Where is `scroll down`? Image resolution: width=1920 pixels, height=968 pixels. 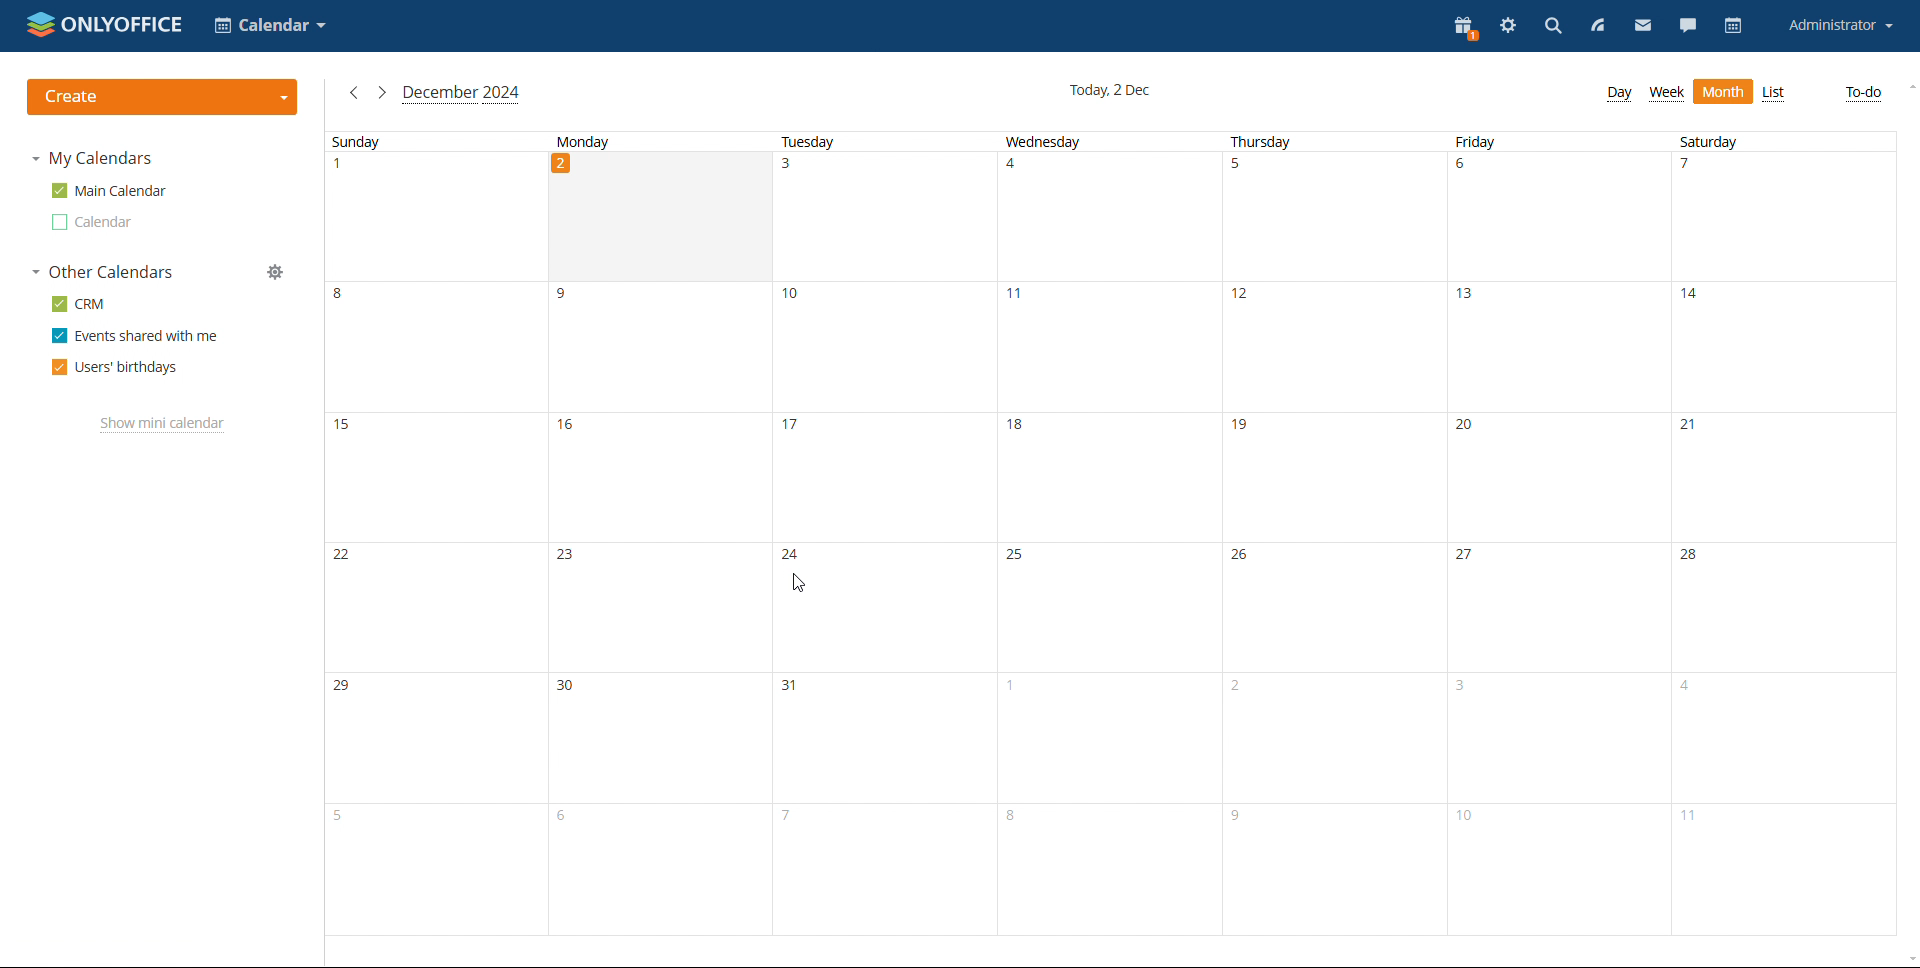 scroll down is located at coordinates (1908, 958).